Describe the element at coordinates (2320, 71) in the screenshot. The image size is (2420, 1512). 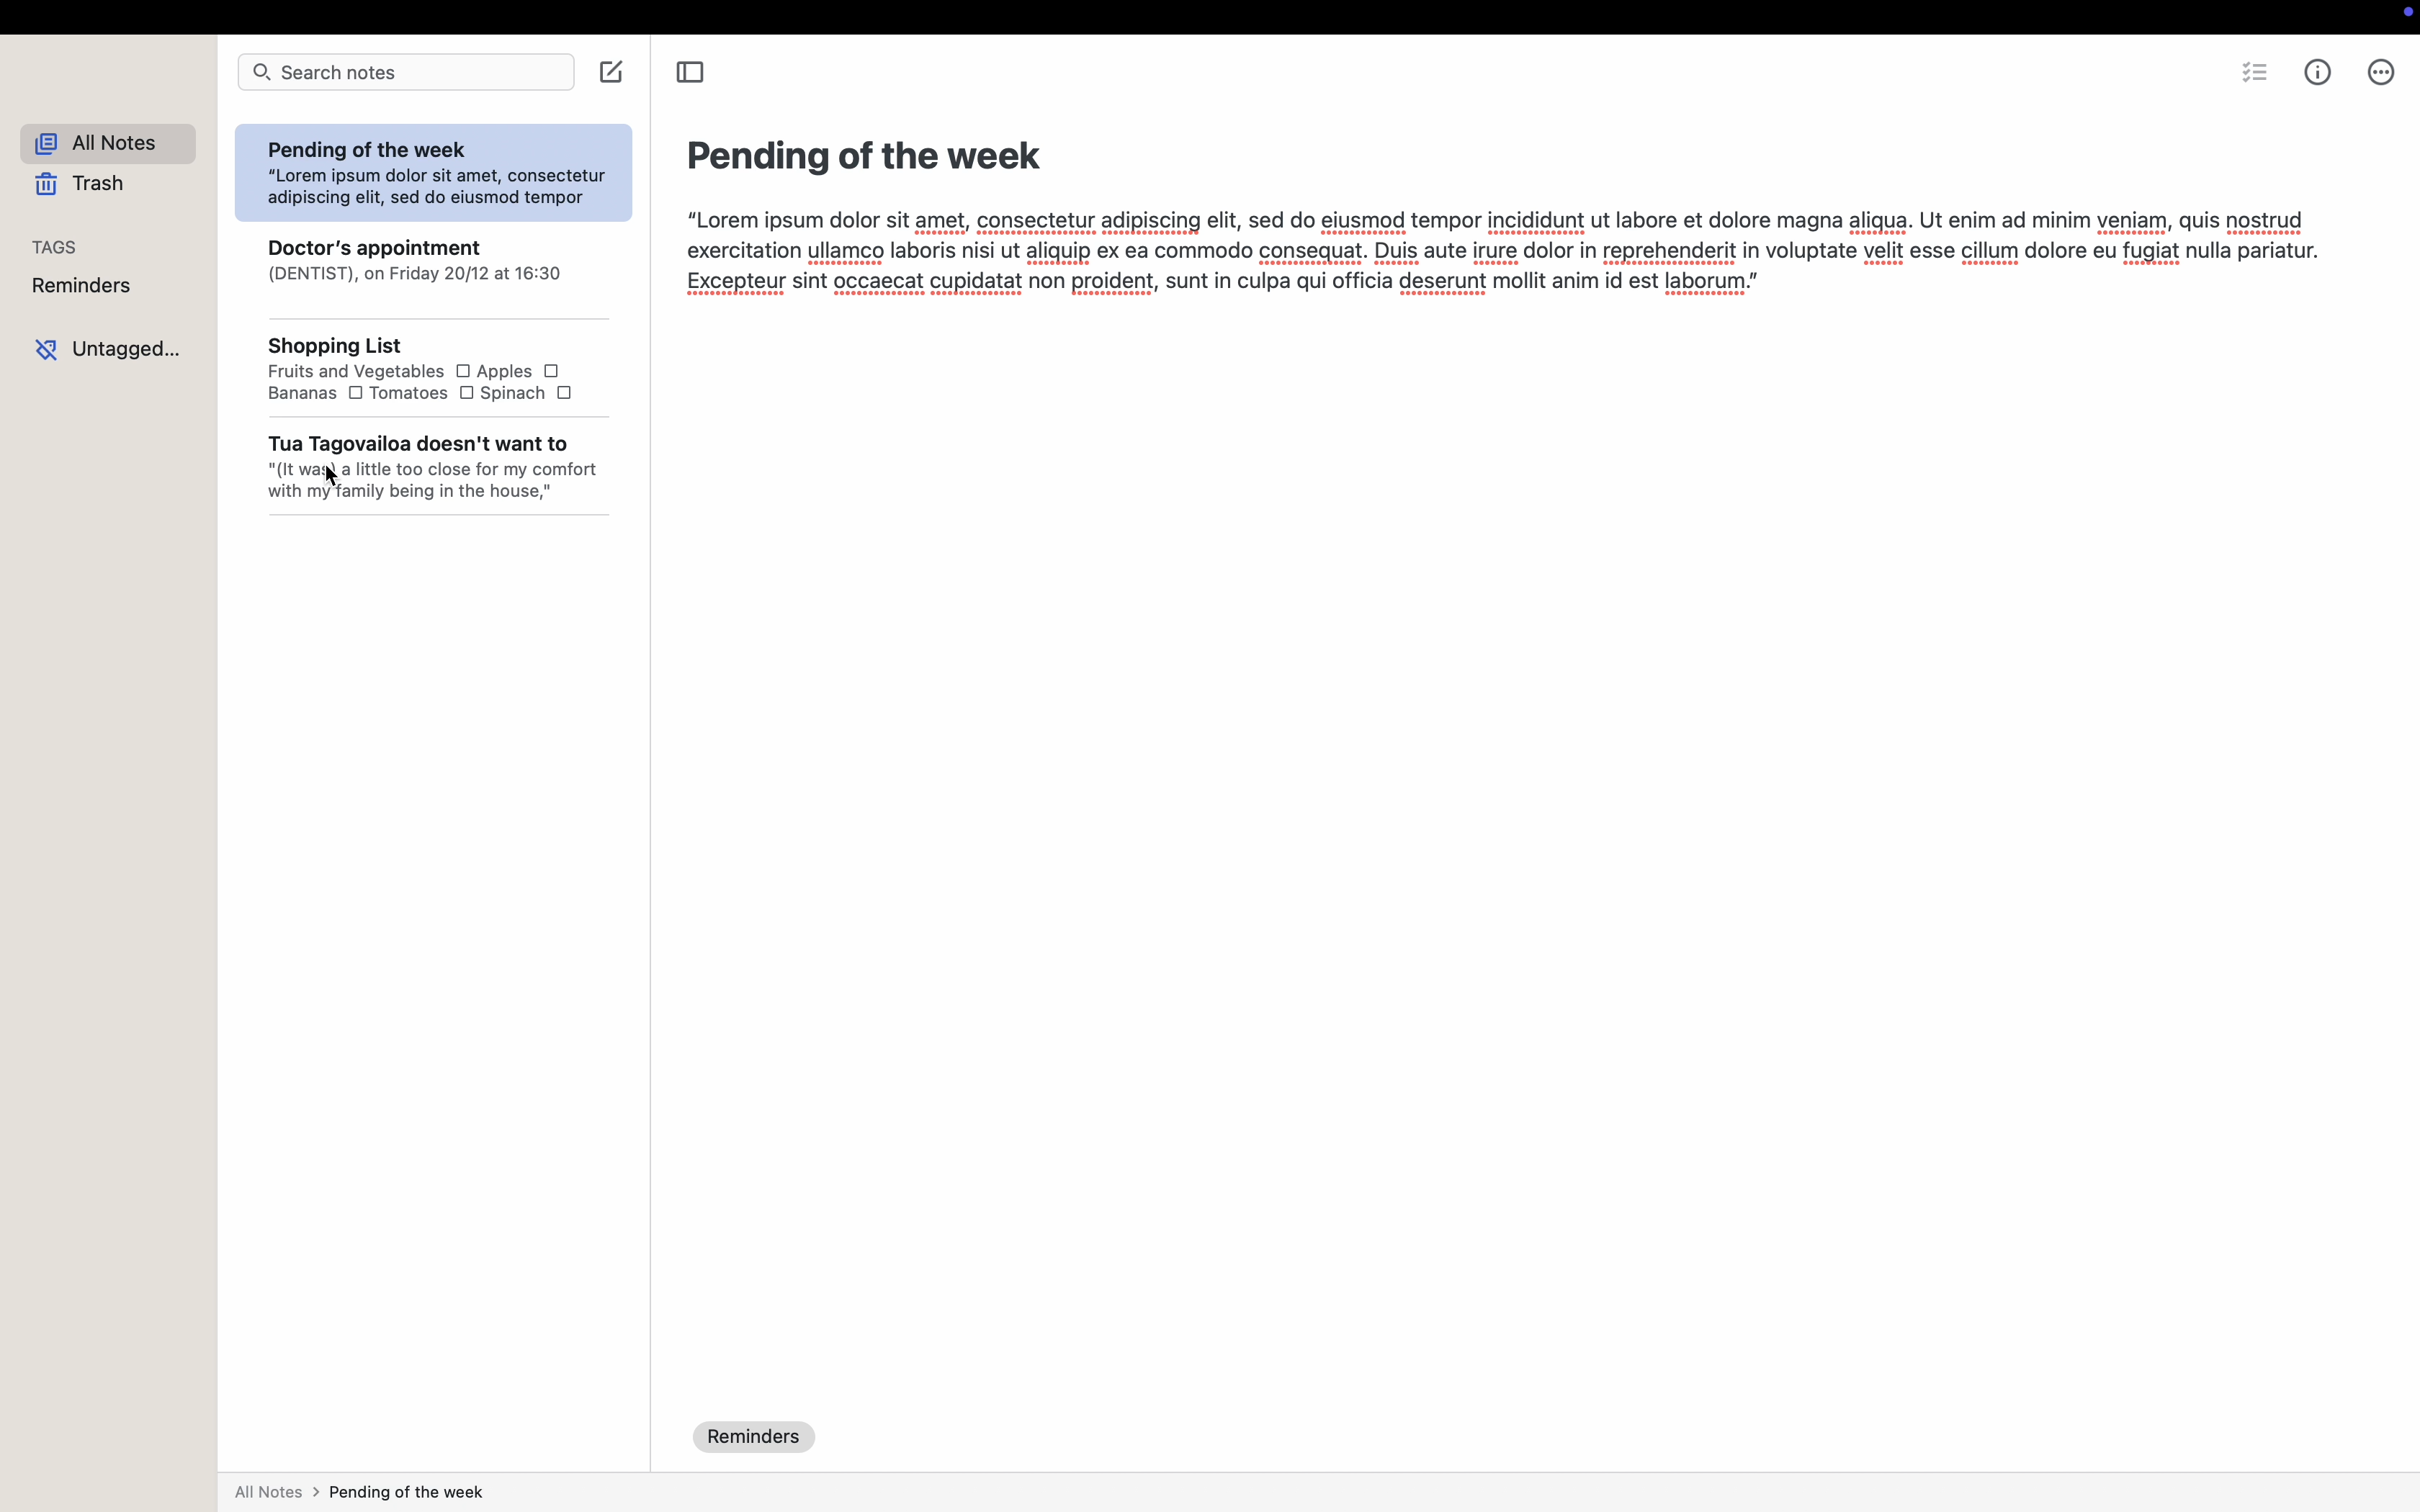
I see `metrics` at that location.